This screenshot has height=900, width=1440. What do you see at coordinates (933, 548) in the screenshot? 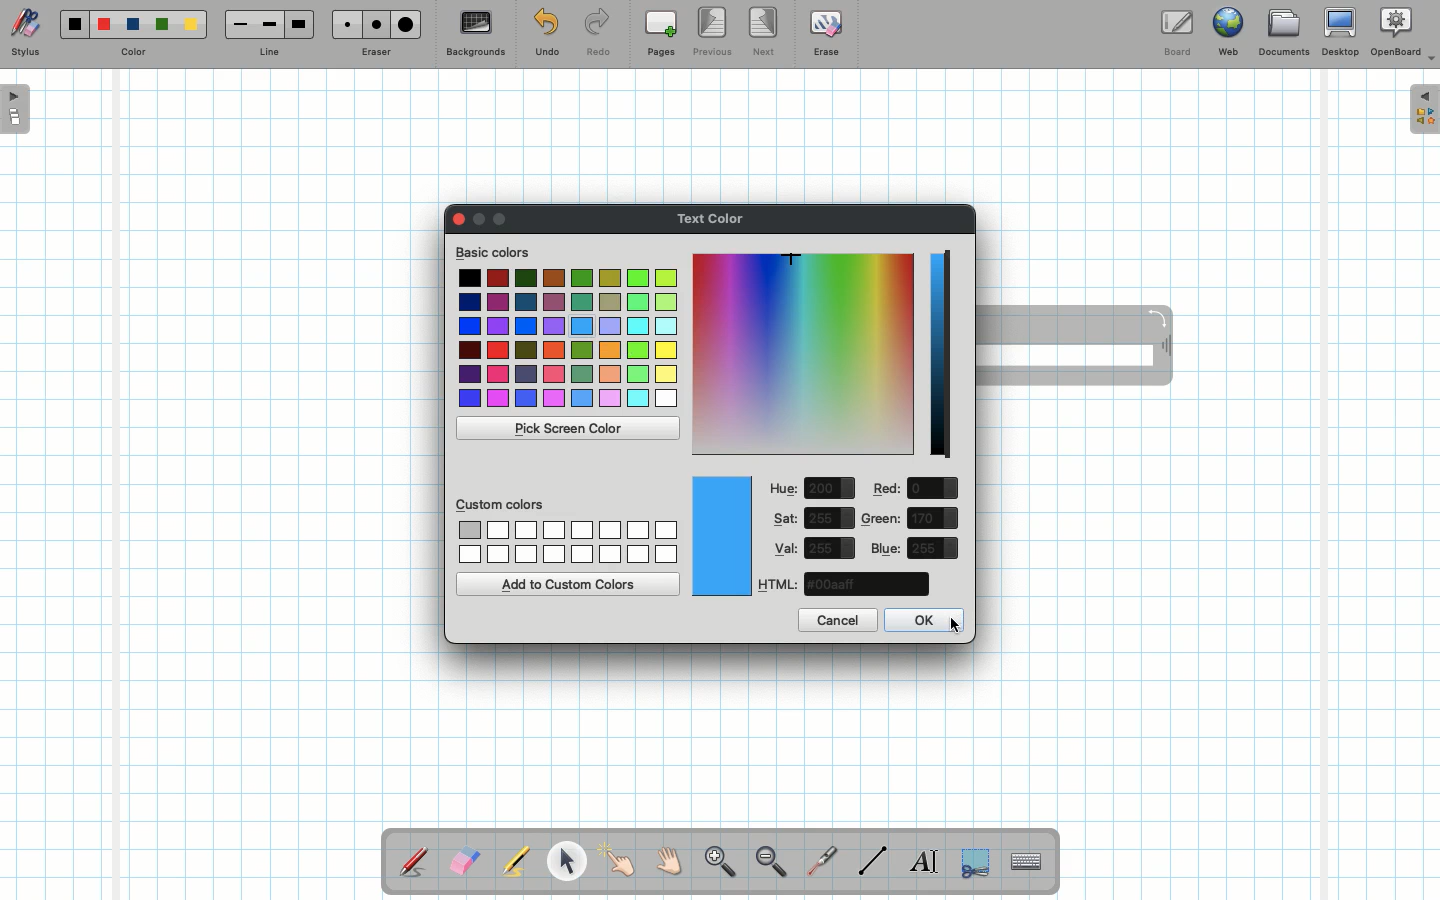
I see `value` at bounding box center [933, 548].